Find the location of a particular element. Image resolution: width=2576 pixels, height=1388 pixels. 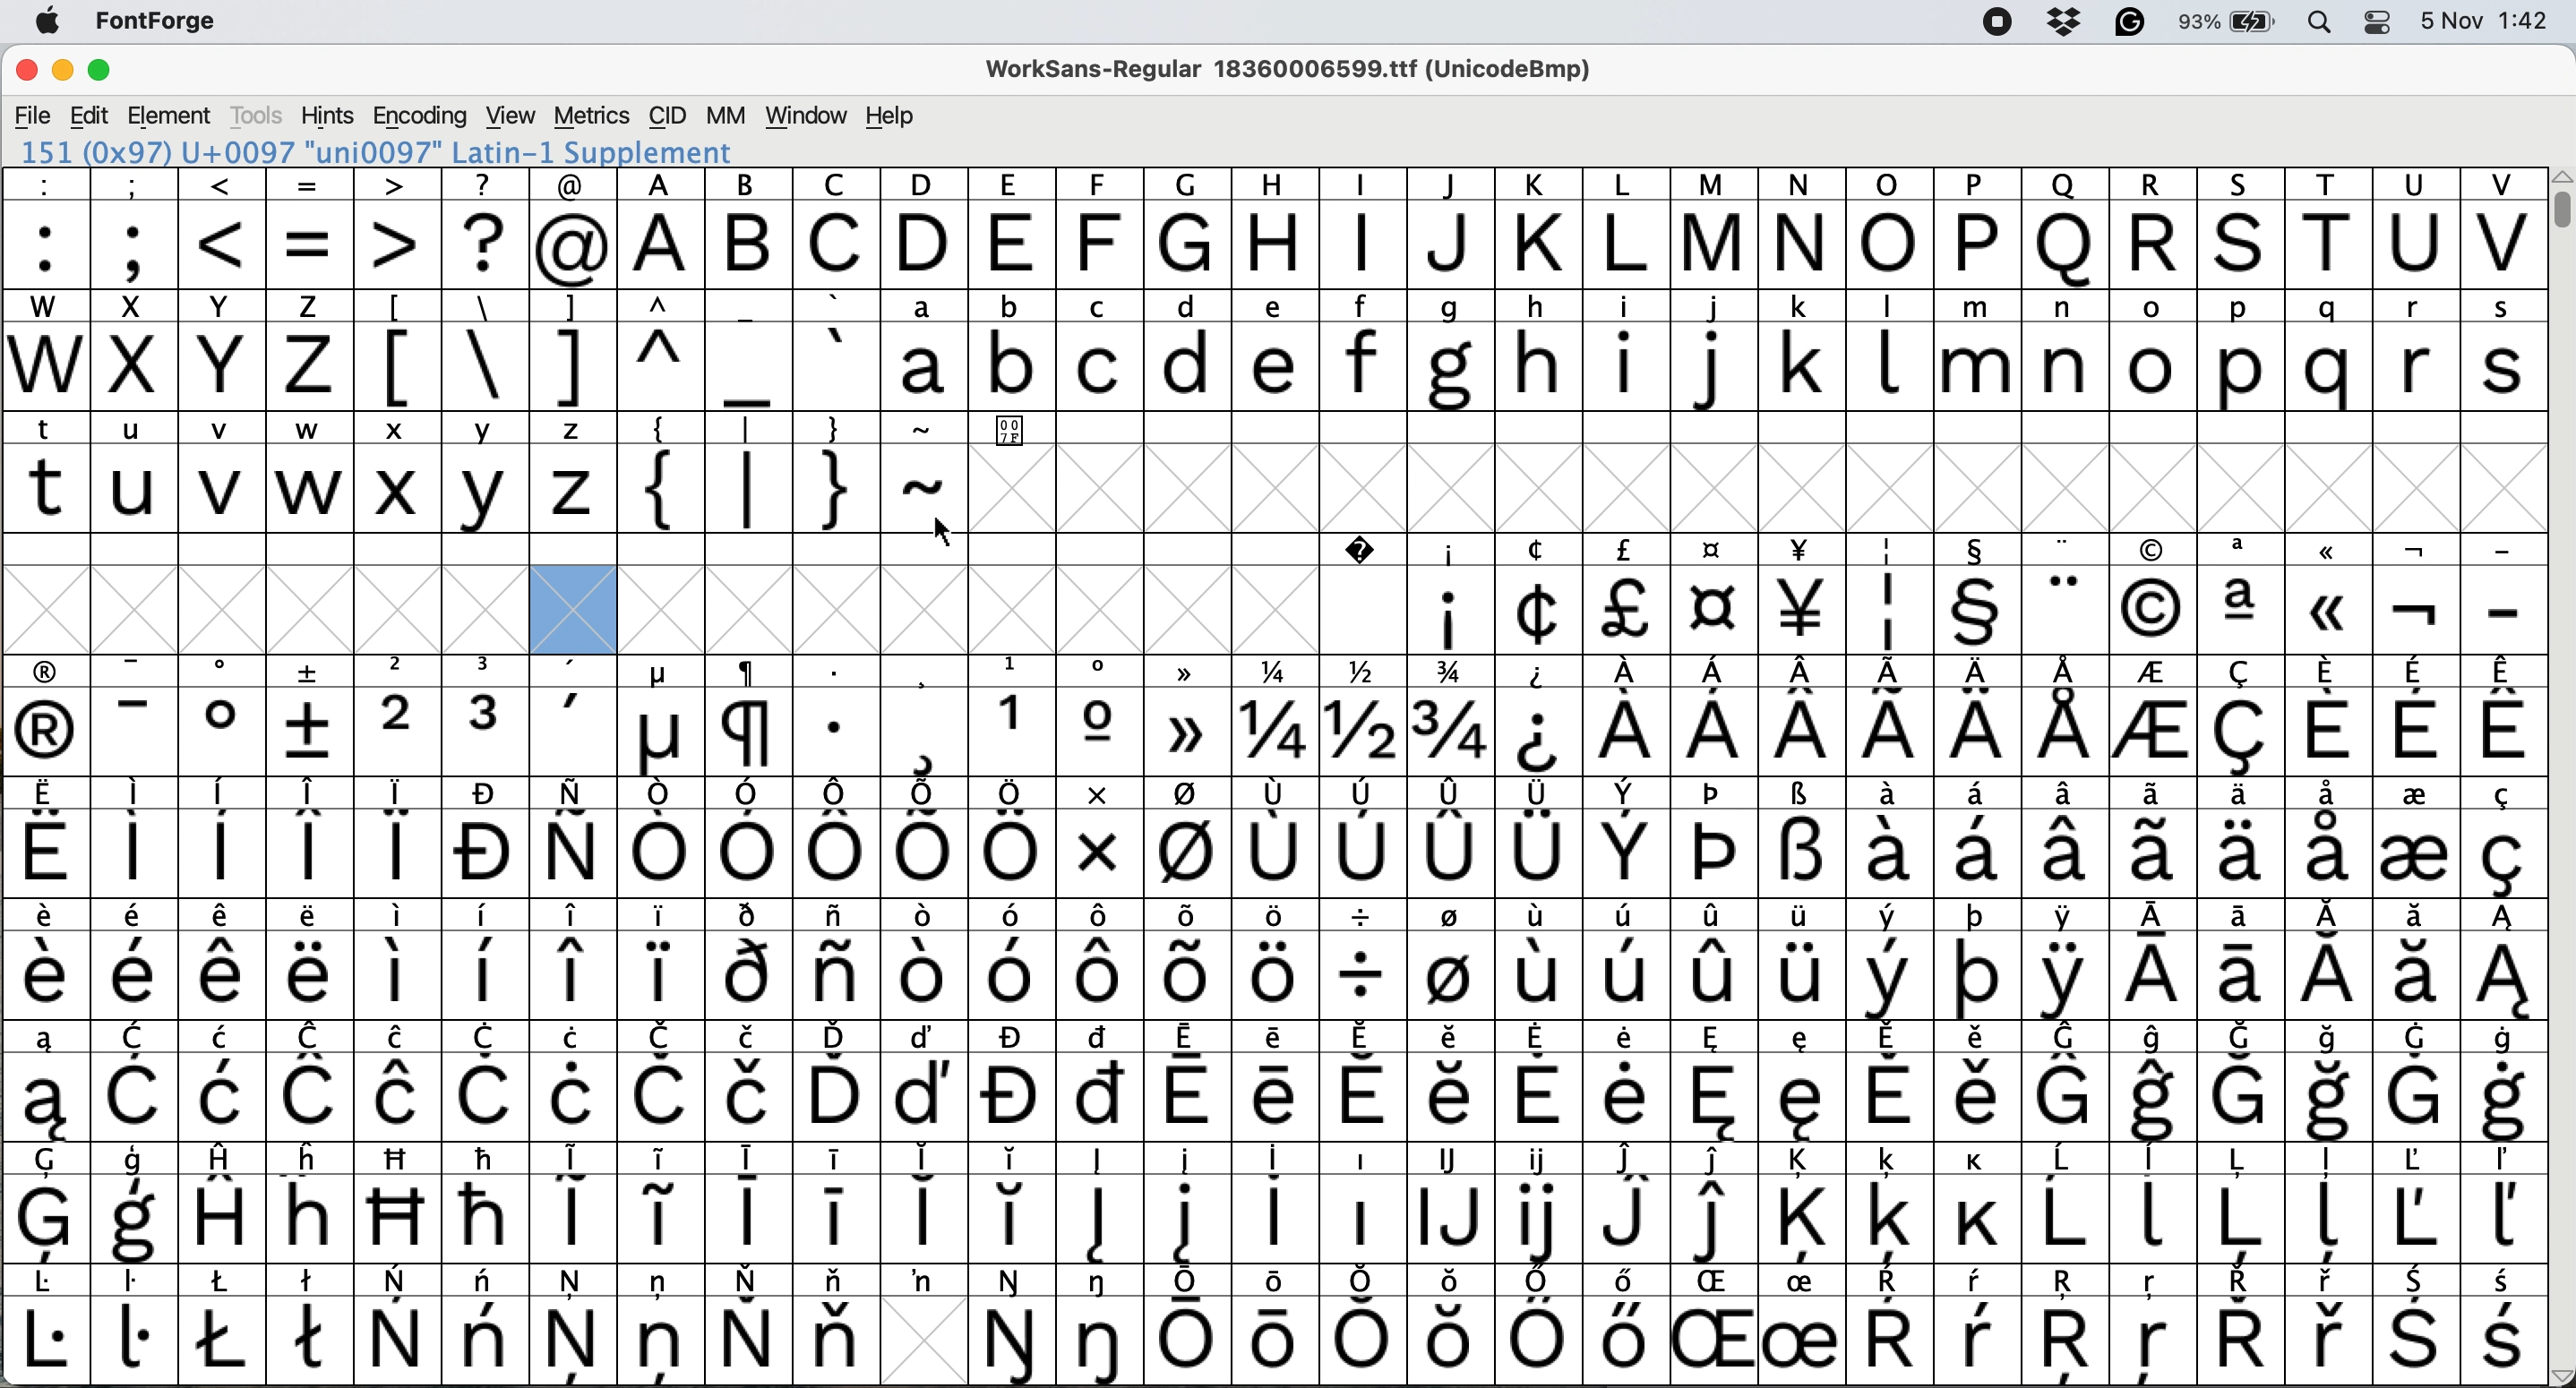

symbol is located at coordinates (1896, 596).